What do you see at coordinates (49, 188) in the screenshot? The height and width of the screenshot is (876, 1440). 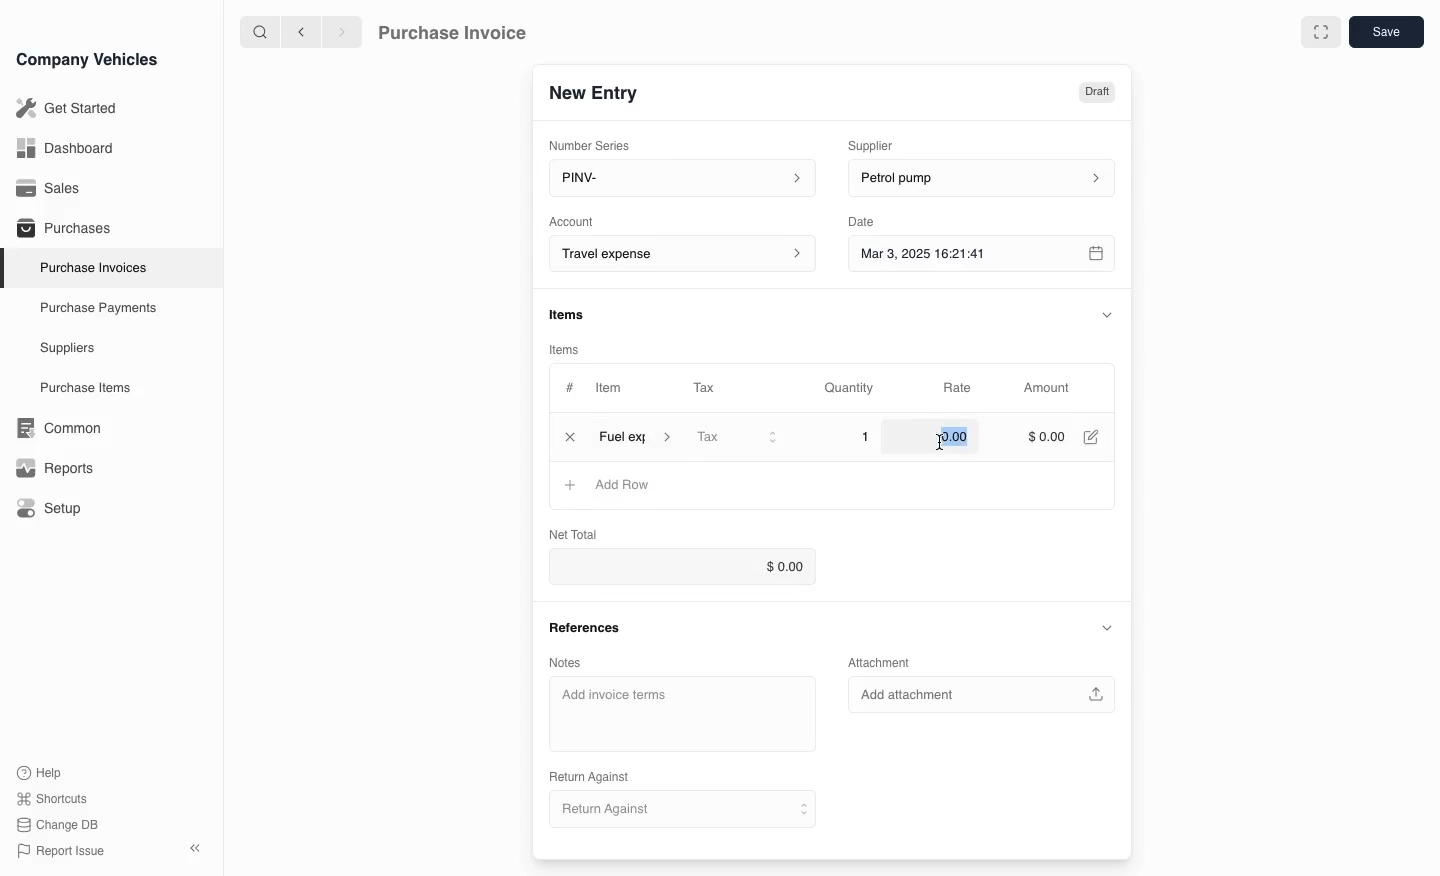 I see `Sales` at bounding box center [49, 188].